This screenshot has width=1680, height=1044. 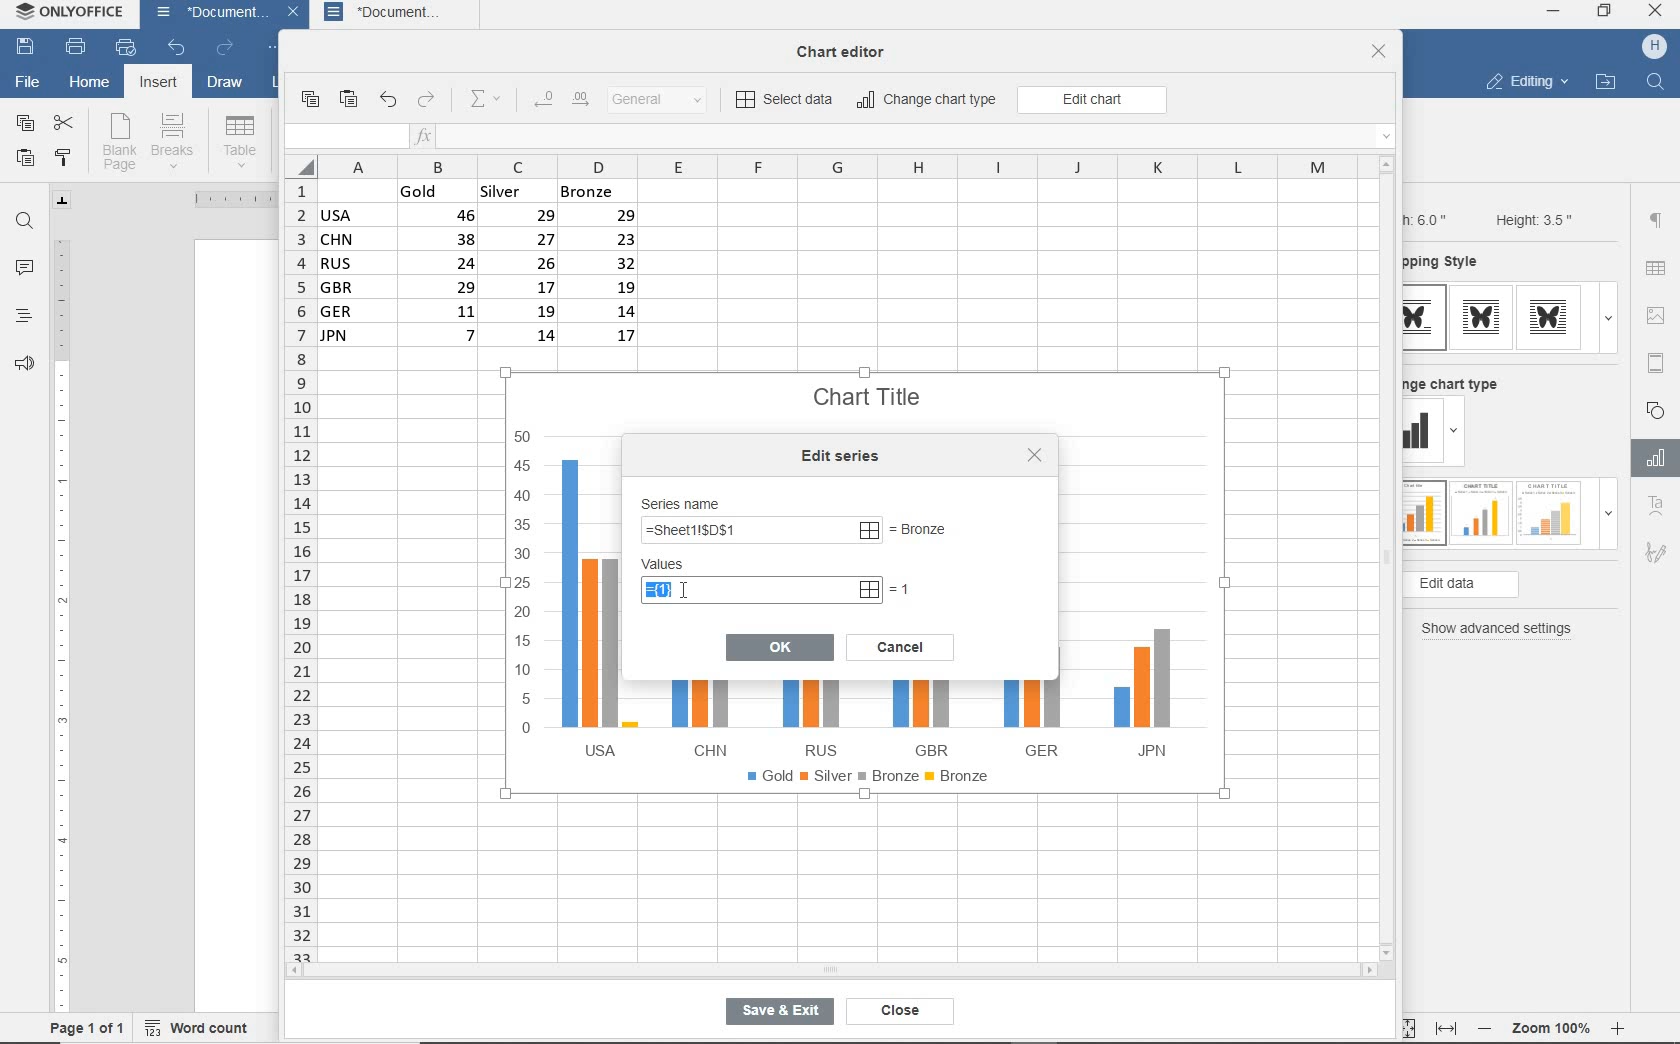 I want to click on type 1, so click(x=1425, y=318).